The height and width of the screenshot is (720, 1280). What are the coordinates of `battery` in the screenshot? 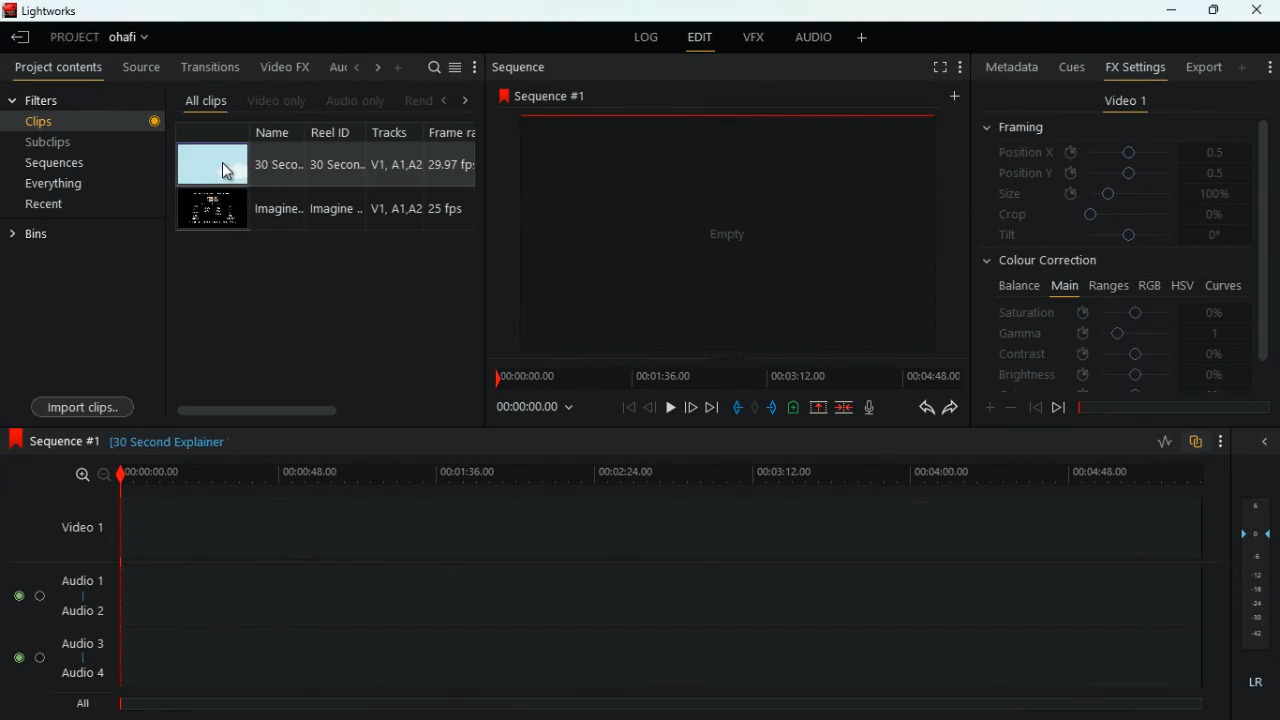 It's located at (793, 409).